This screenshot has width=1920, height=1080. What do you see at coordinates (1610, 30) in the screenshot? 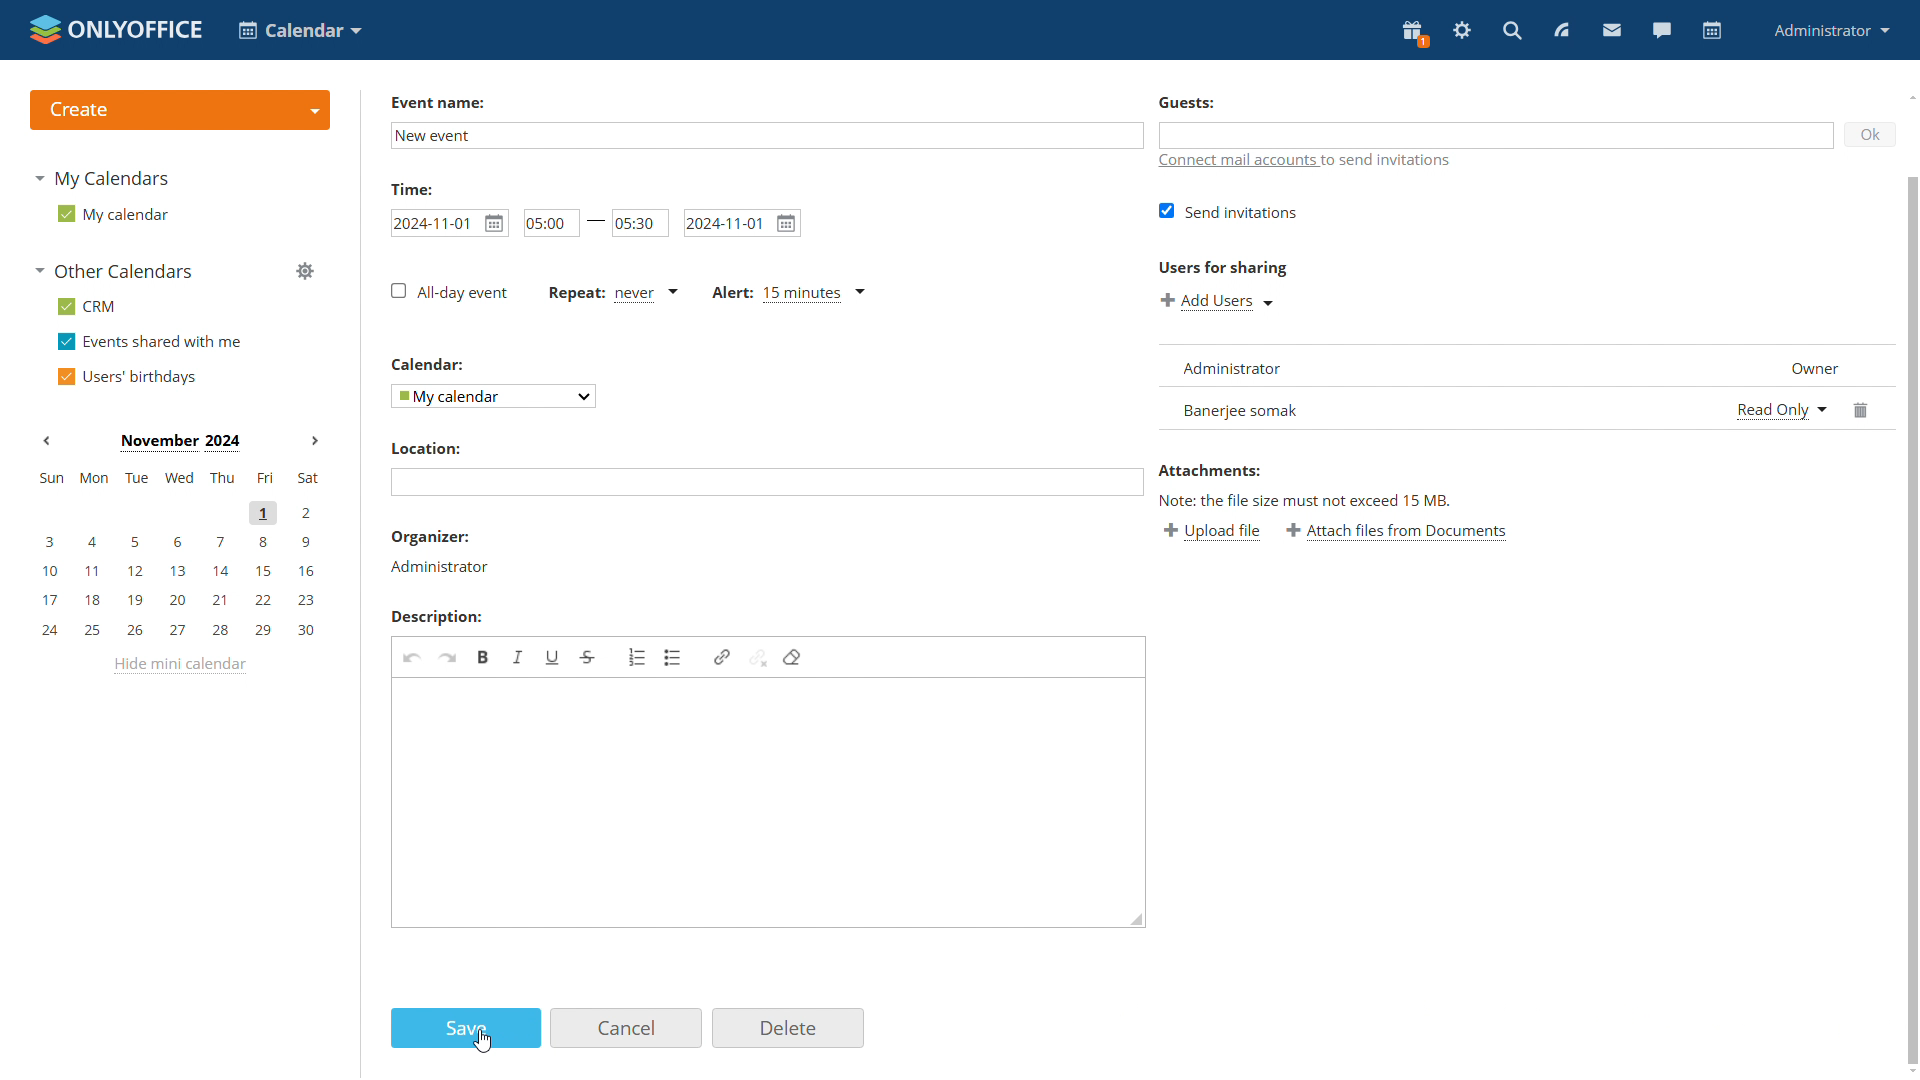
I see `mail` at bounding box center [1610, 30].